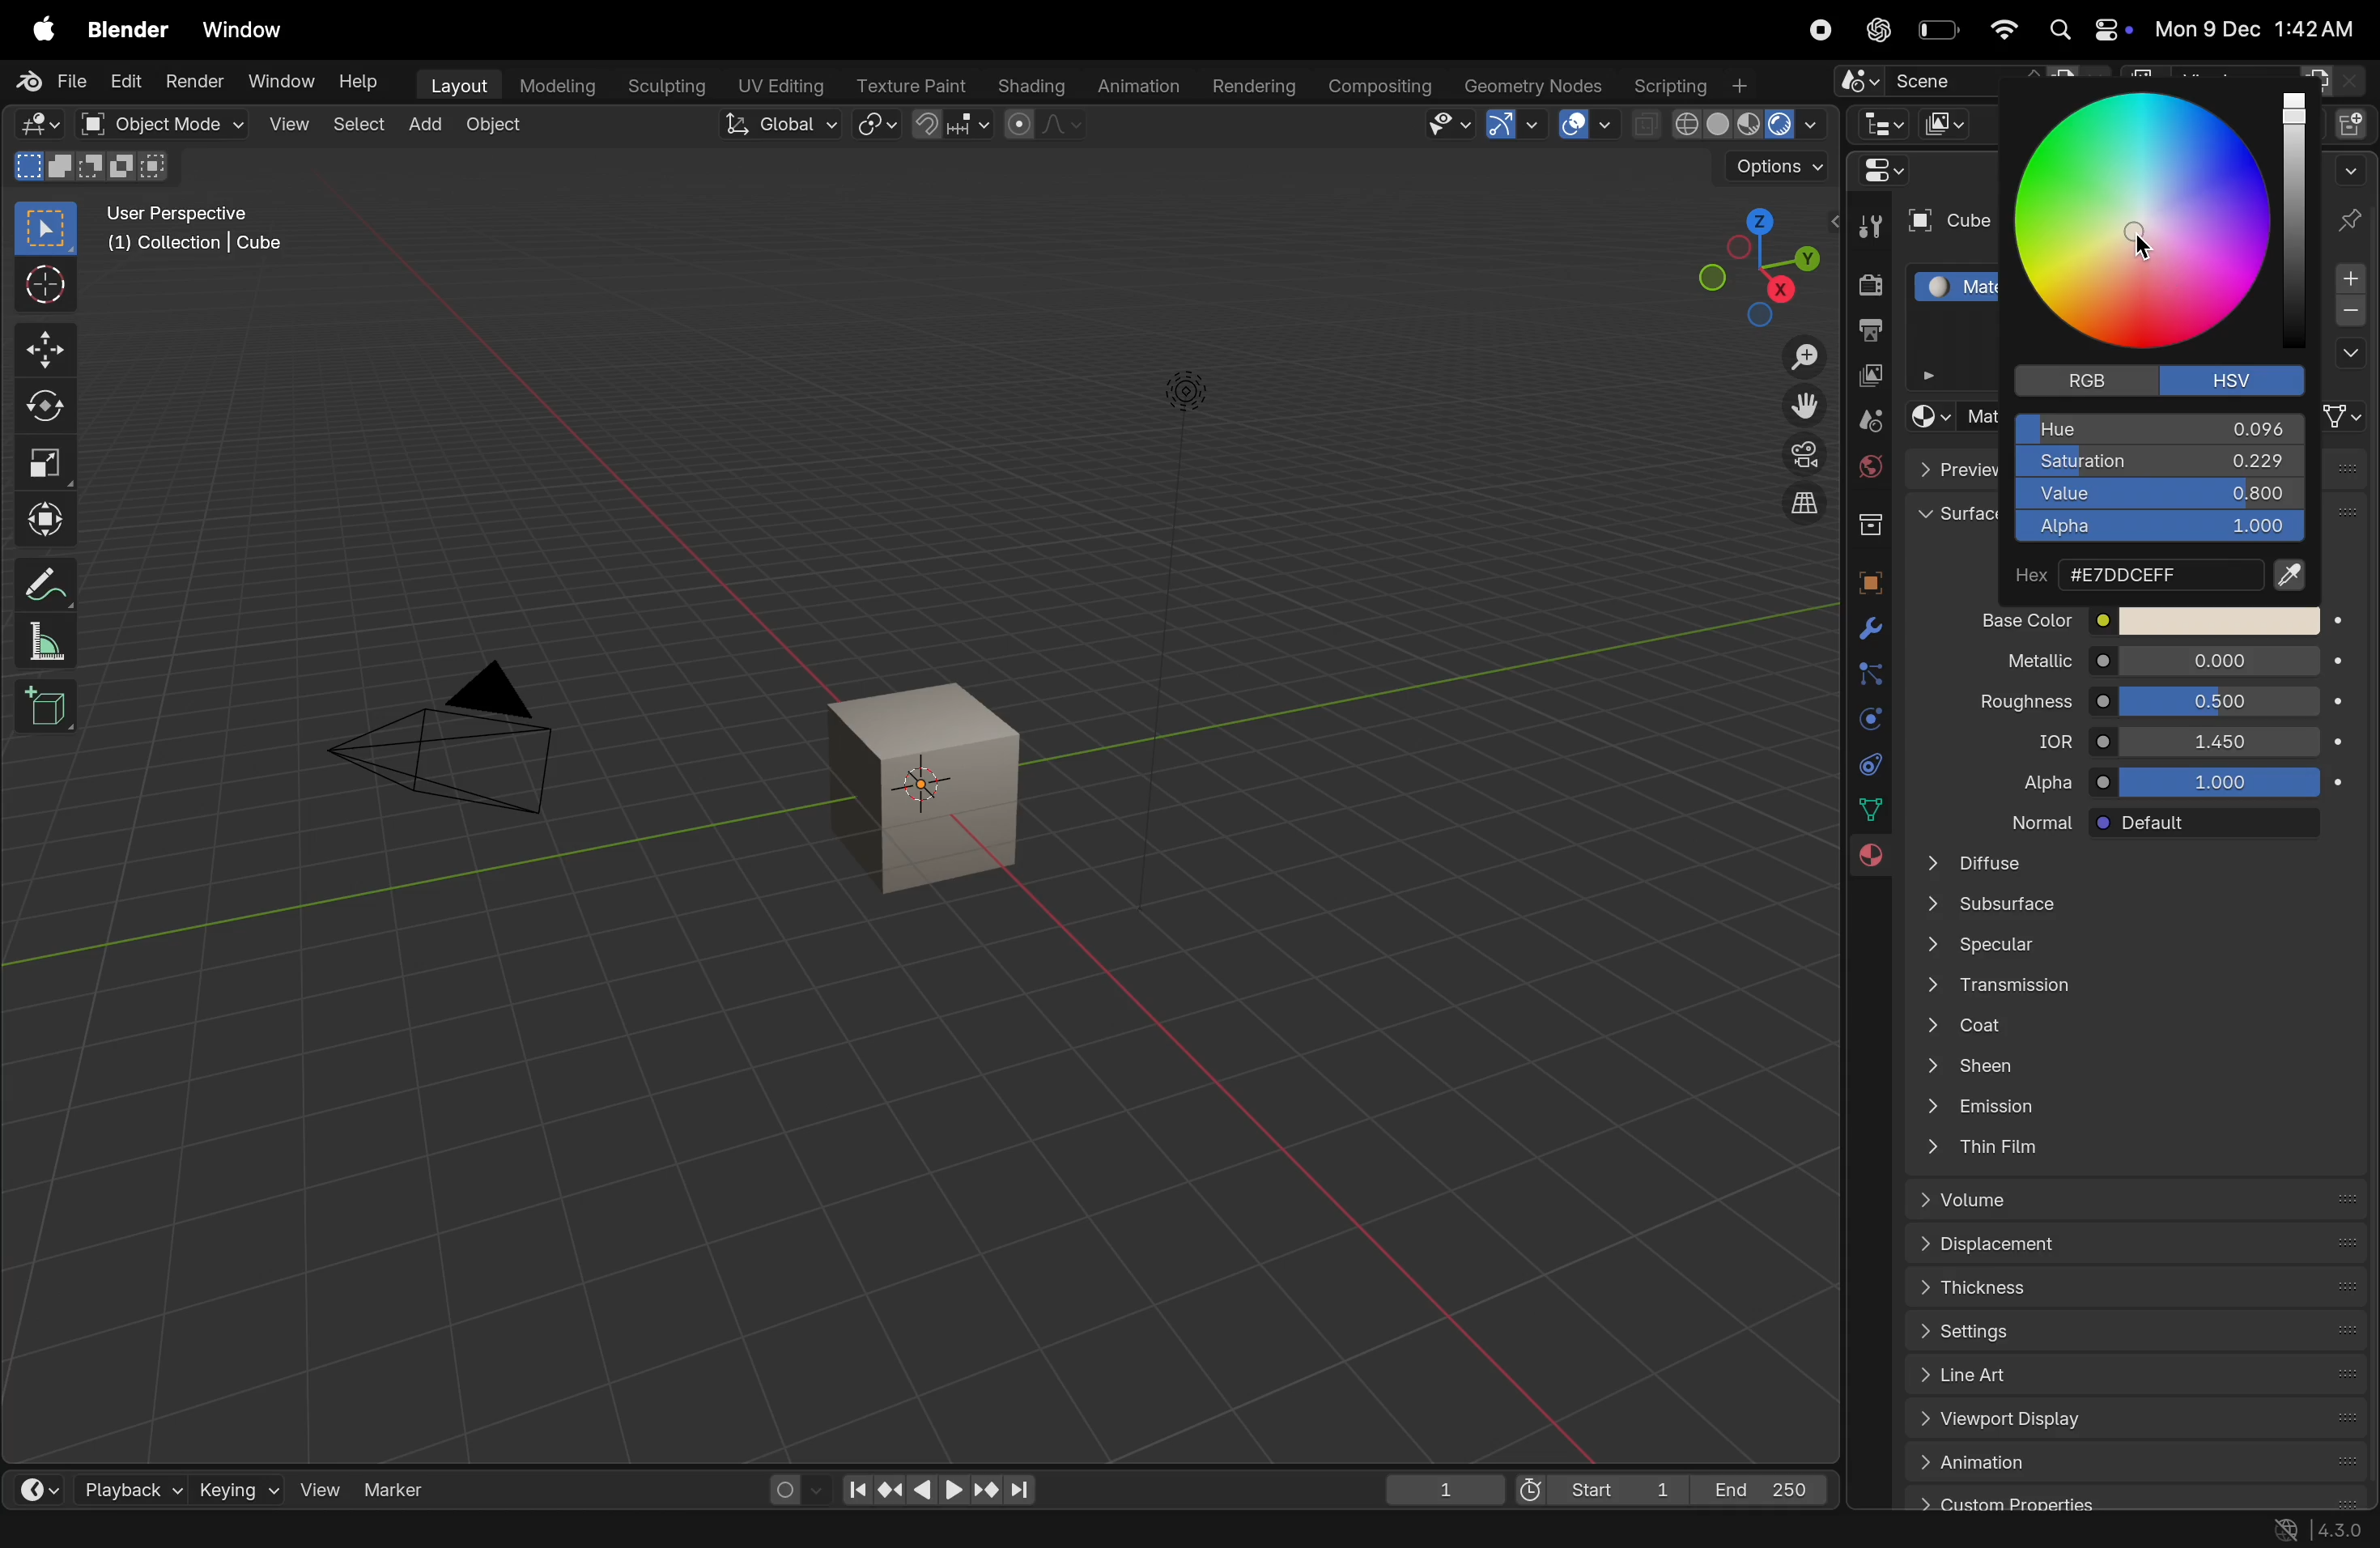 The image size is (2380, 1548). What do you see at coordinates (1880, 122) in the screenshot?
I see `editor type` at bounding box center [1880, 122].